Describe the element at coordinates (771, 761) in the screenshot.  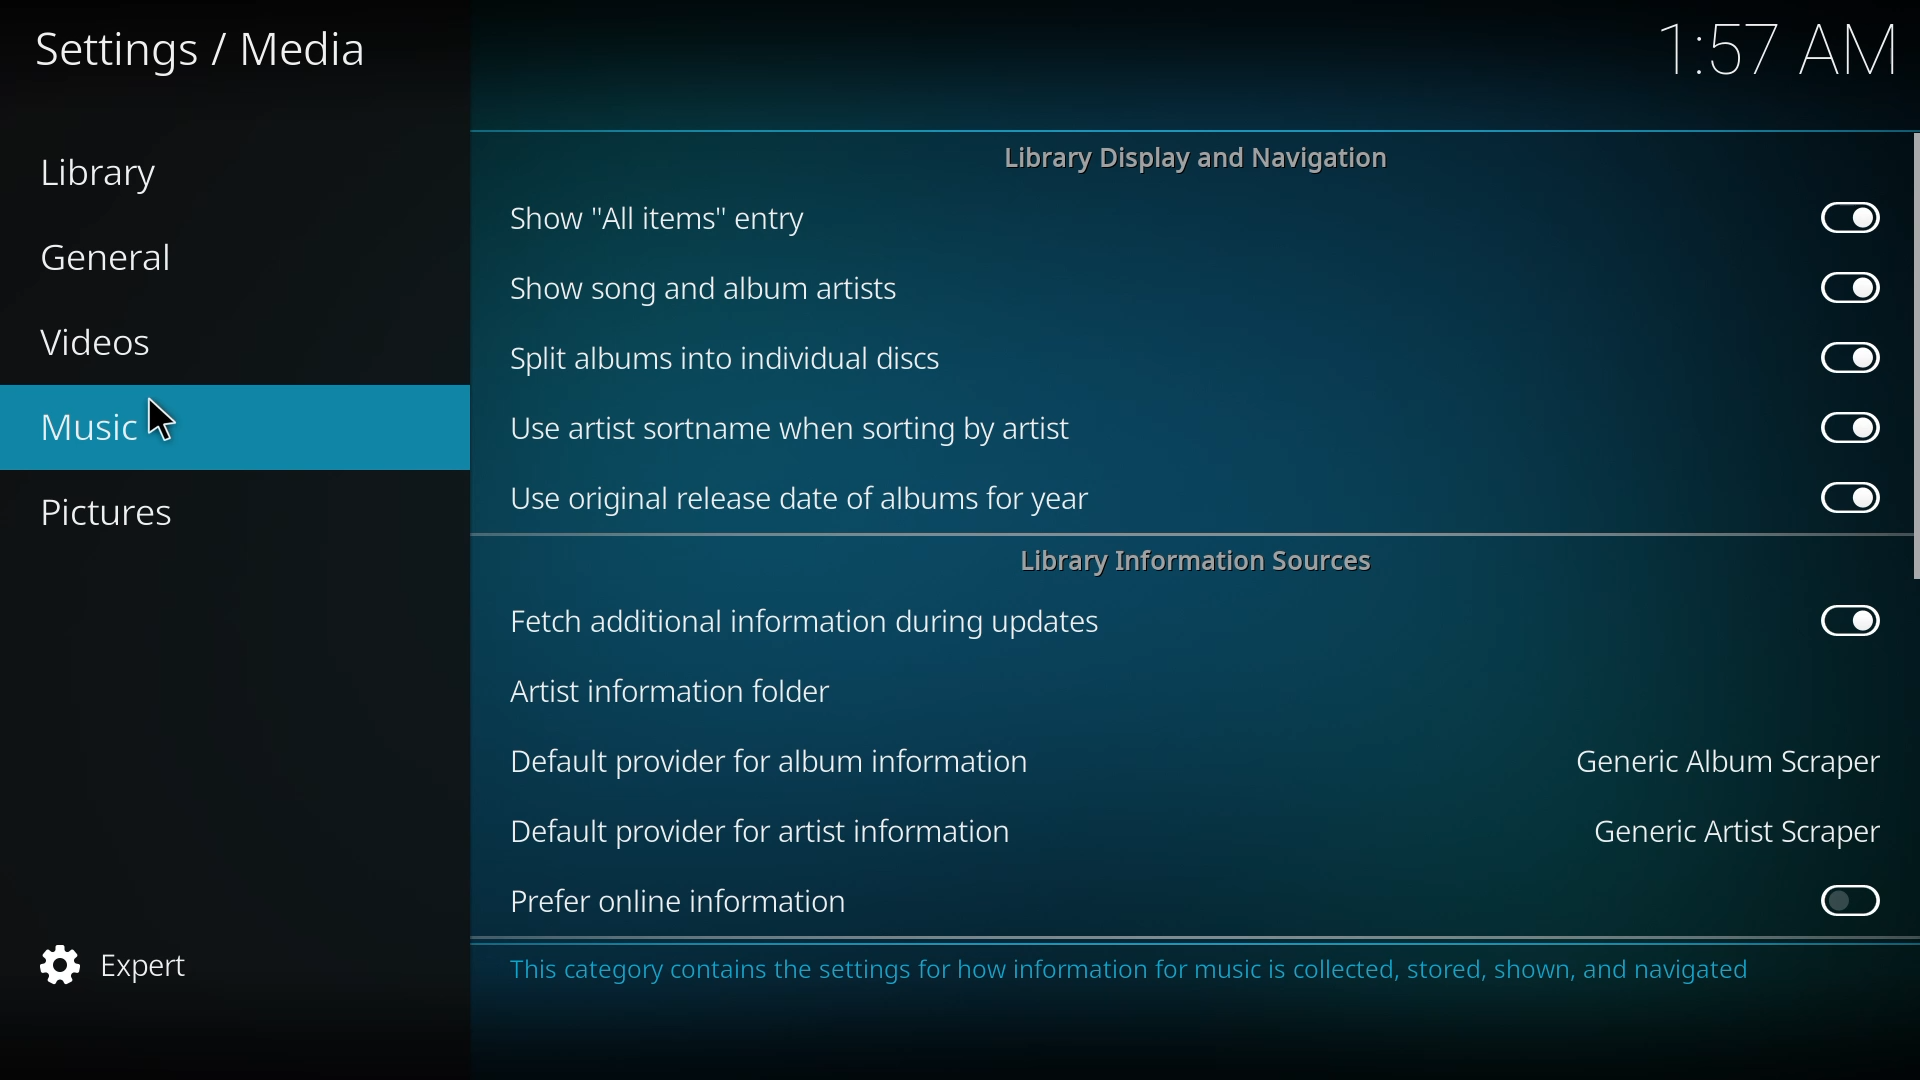
I see `default provider for album information` at that location.